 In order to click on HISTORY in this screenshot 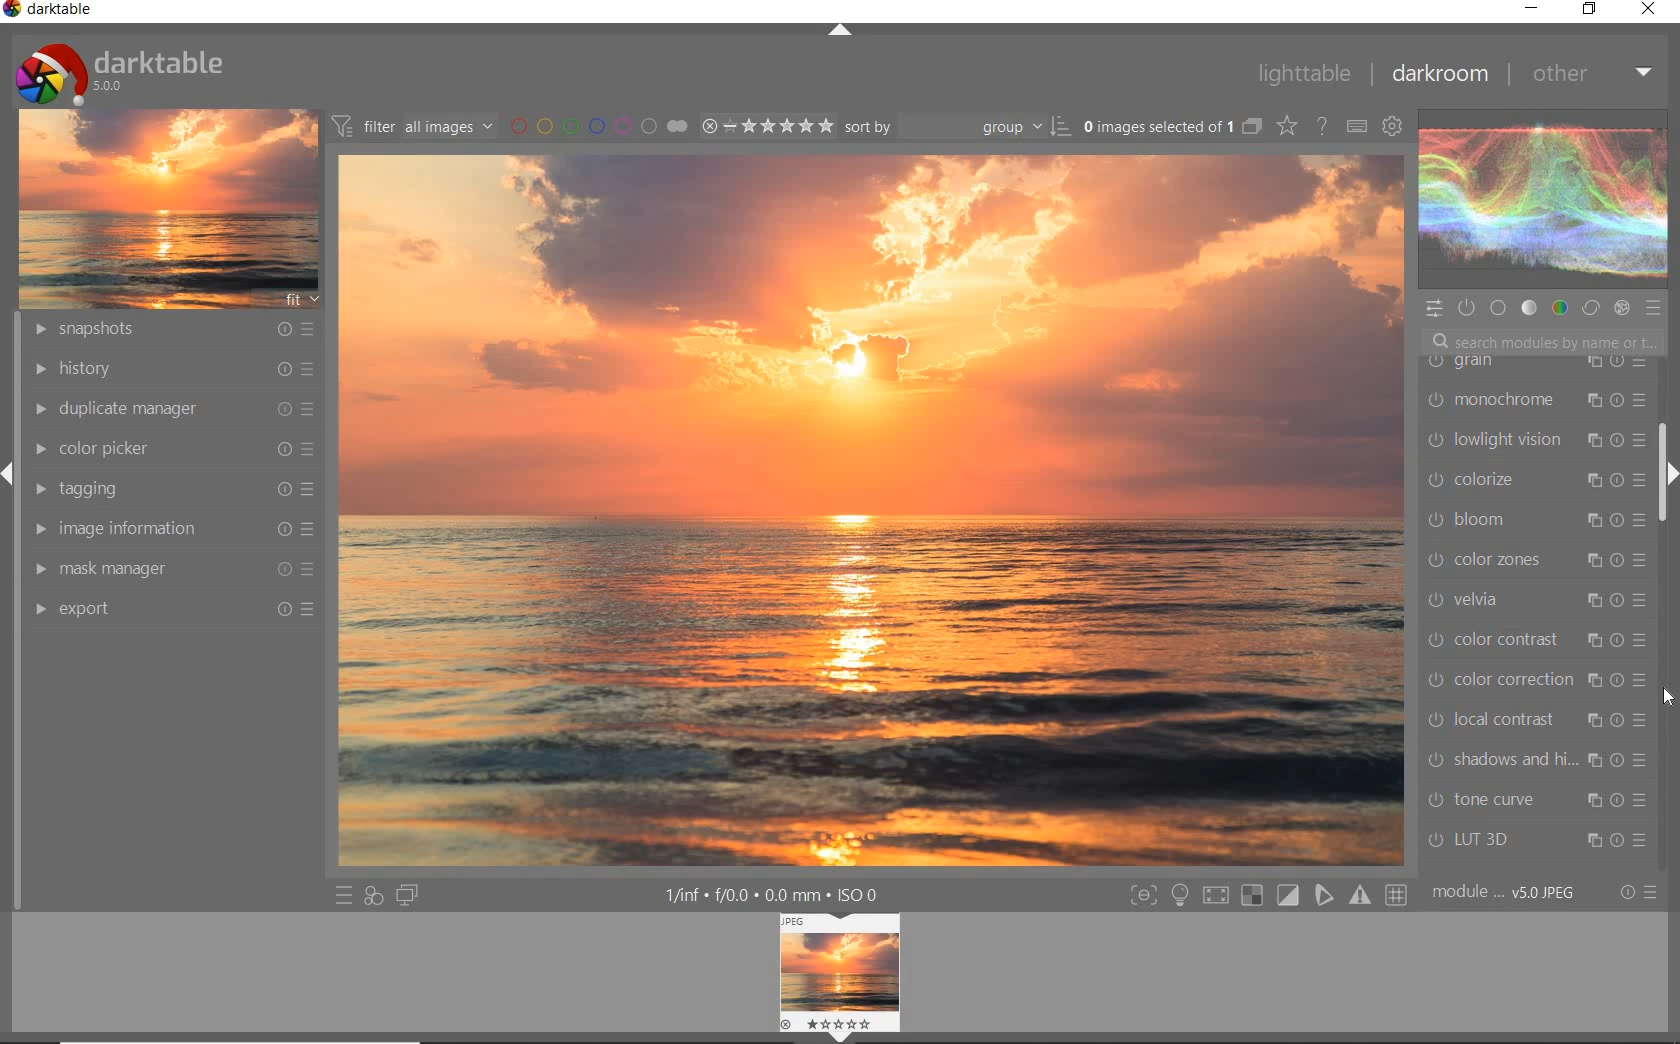, I will do `click(172, 369)`.